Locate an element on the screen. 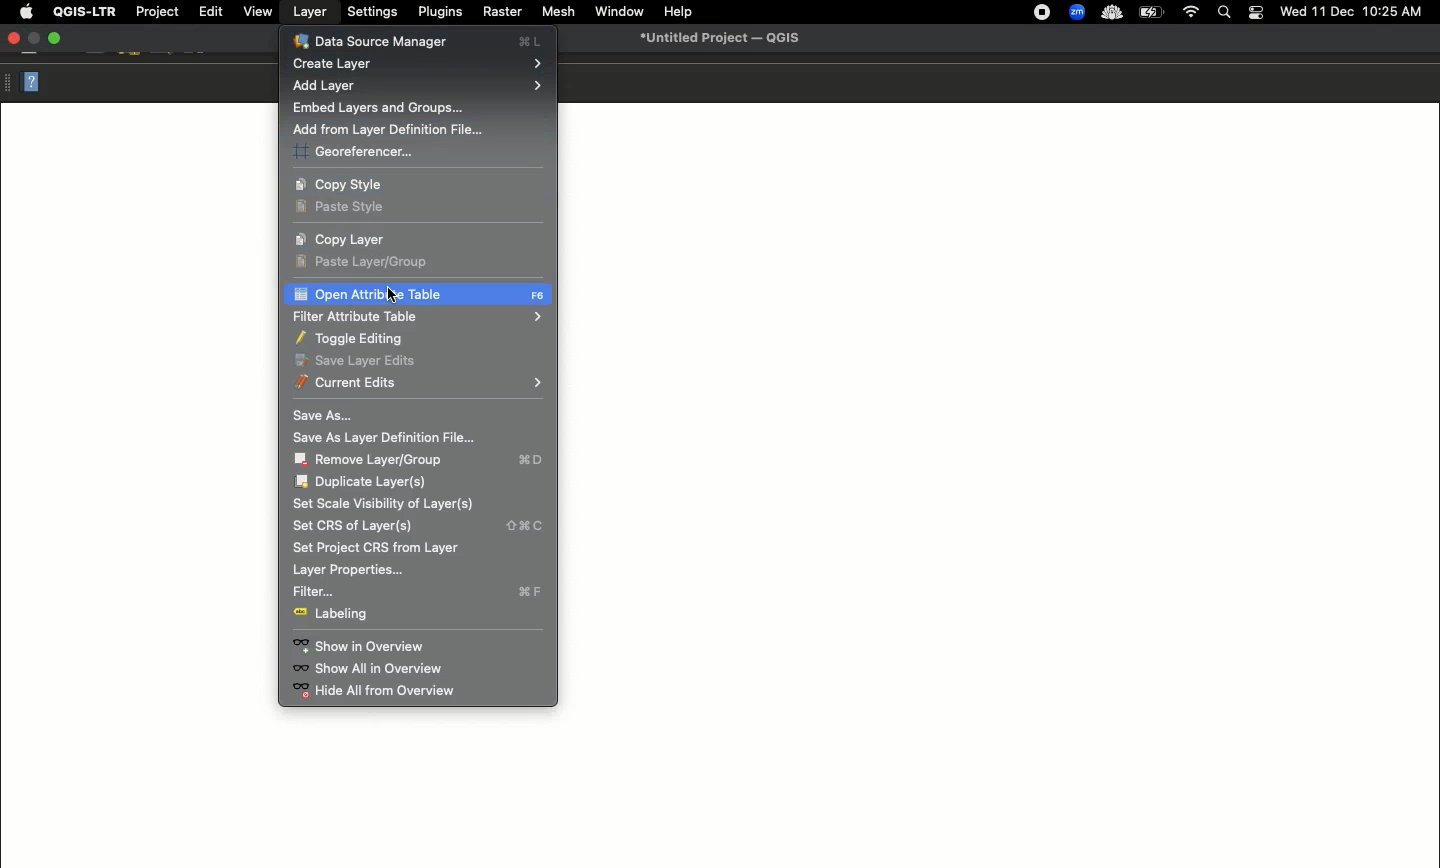 The width and height of the screenshot is (1440, 868). recording is located at coordinates (1037, 12).